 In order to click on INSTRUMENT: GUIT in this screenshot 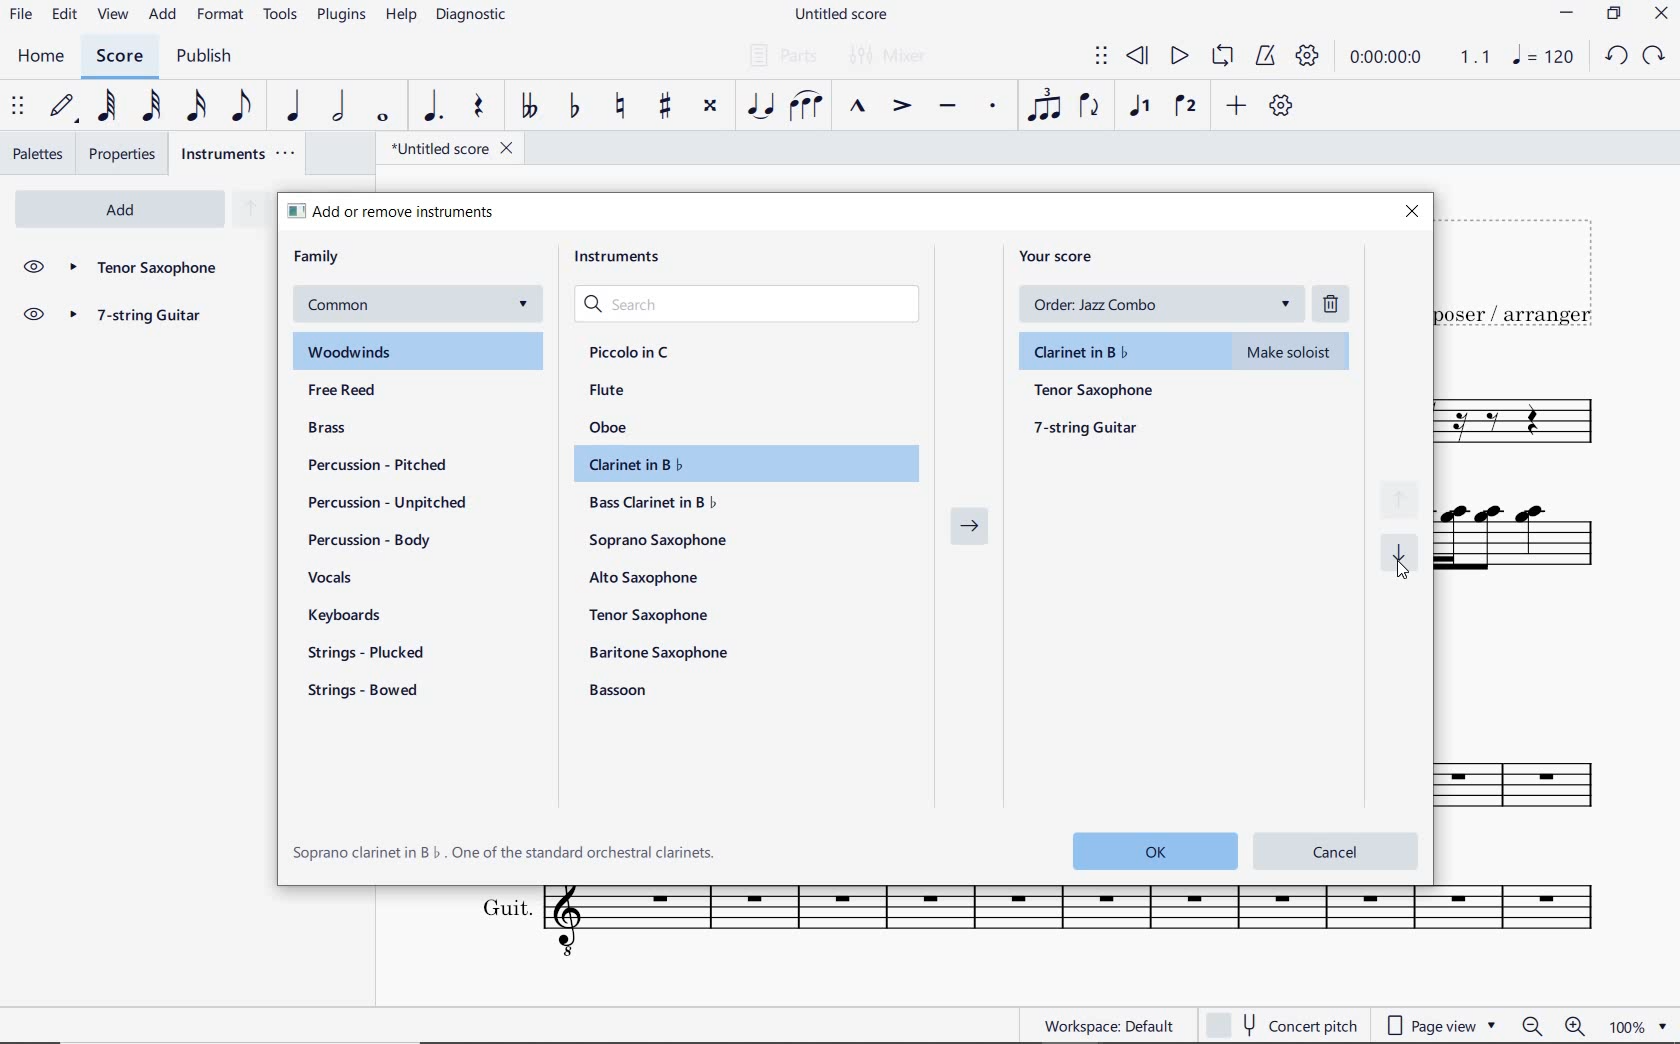, I will do `click(1026, 925)`.